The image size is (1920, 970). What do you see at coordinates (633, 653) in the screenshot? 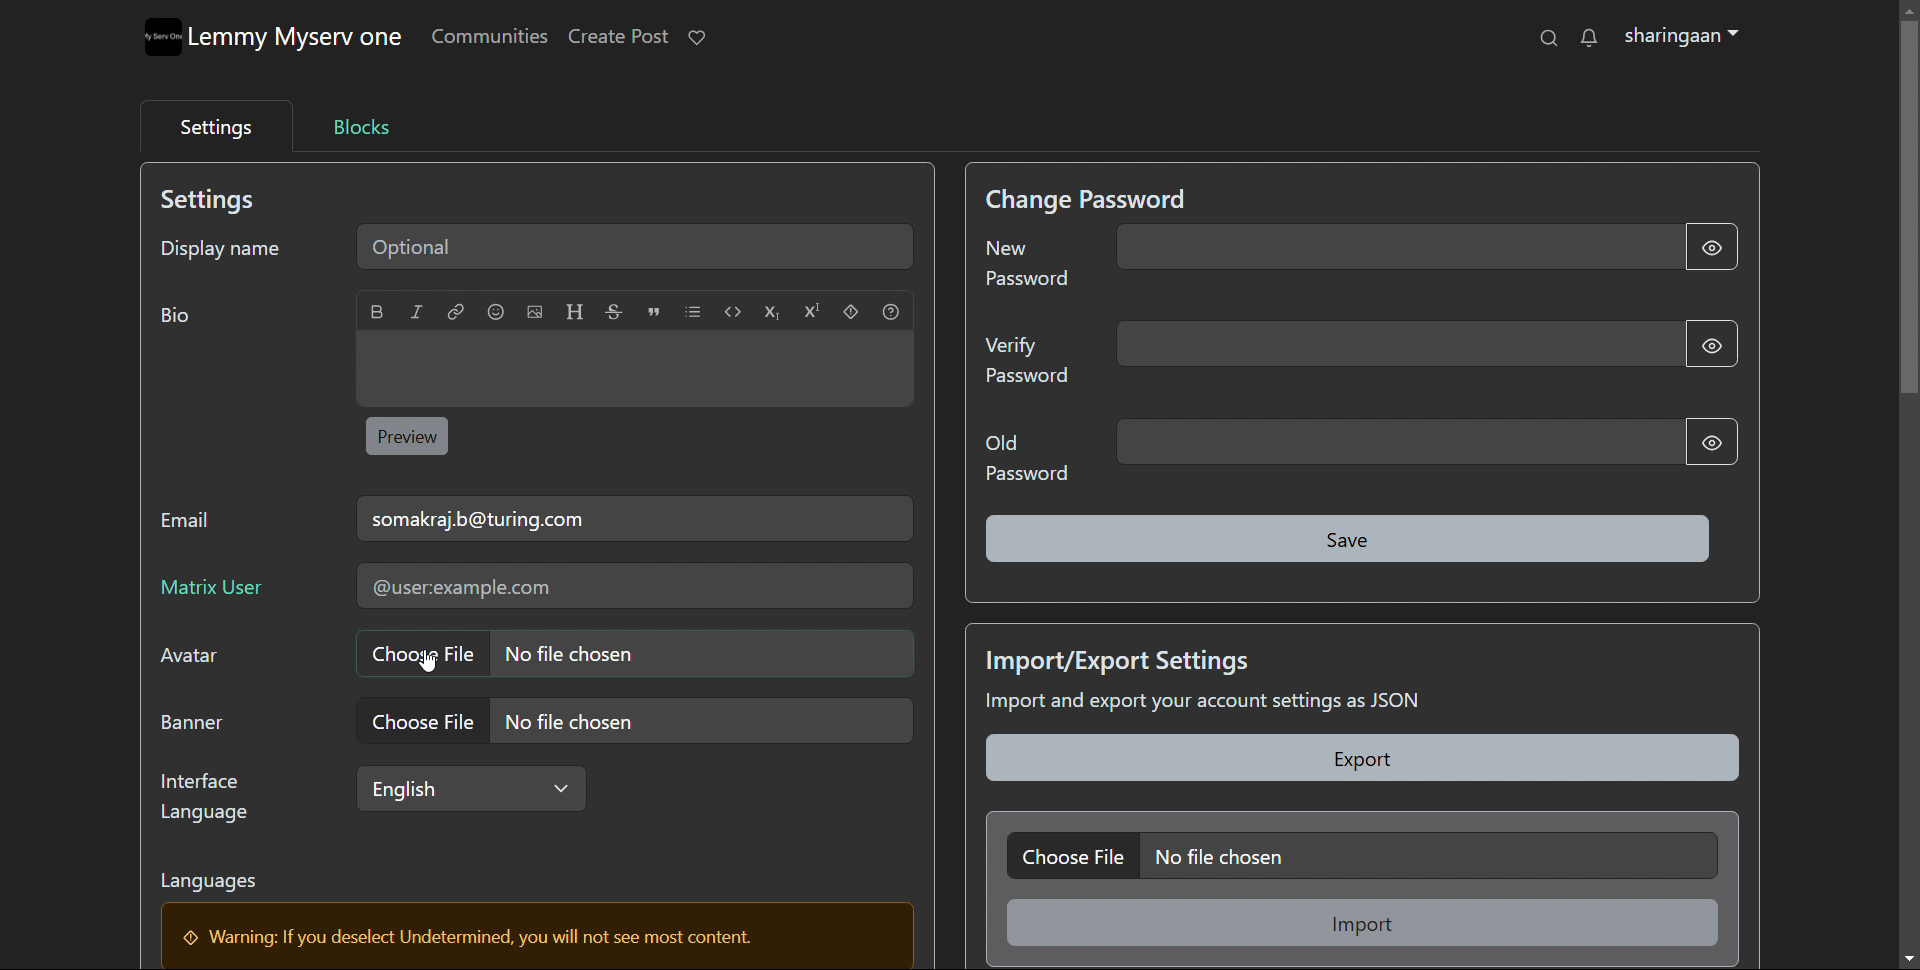
I see `choose file for avatar` at bounding box center [633, 653].